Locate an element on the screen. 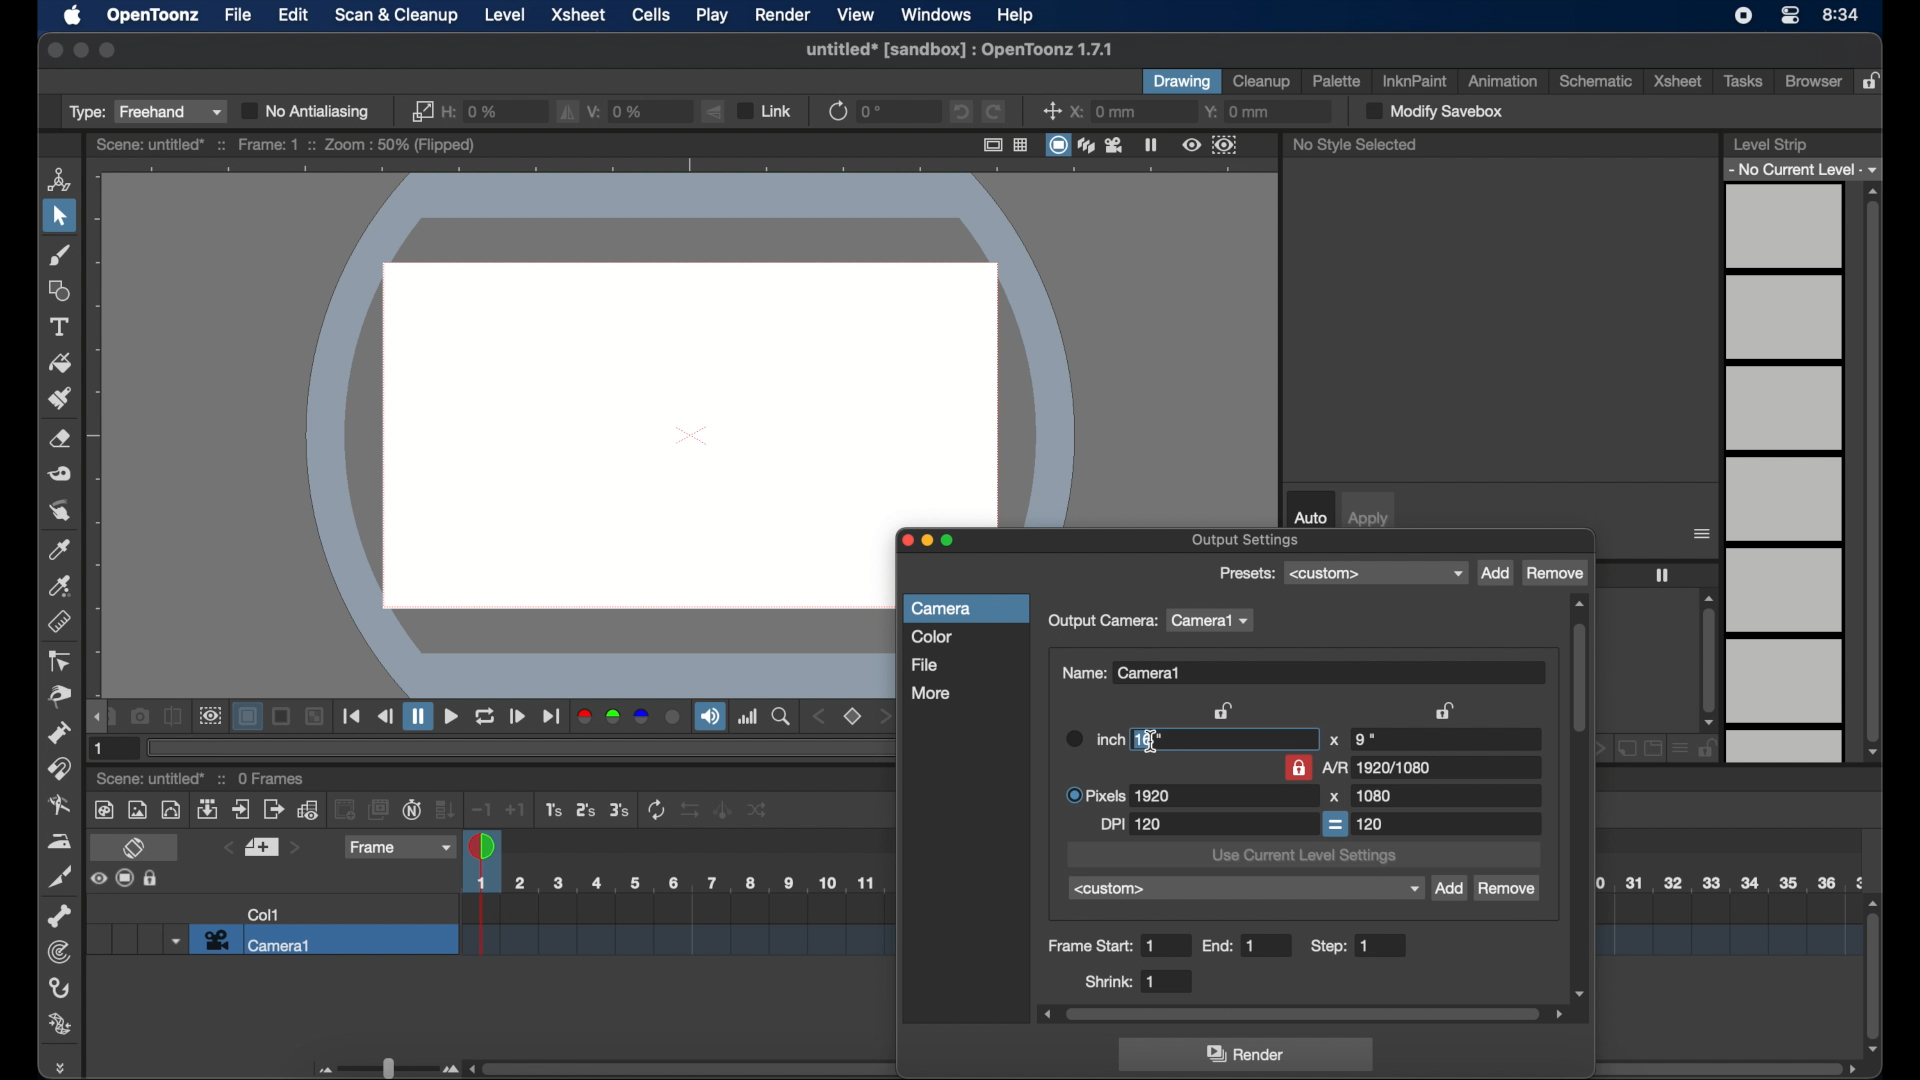  refresh is located at coordinates (836, 110).